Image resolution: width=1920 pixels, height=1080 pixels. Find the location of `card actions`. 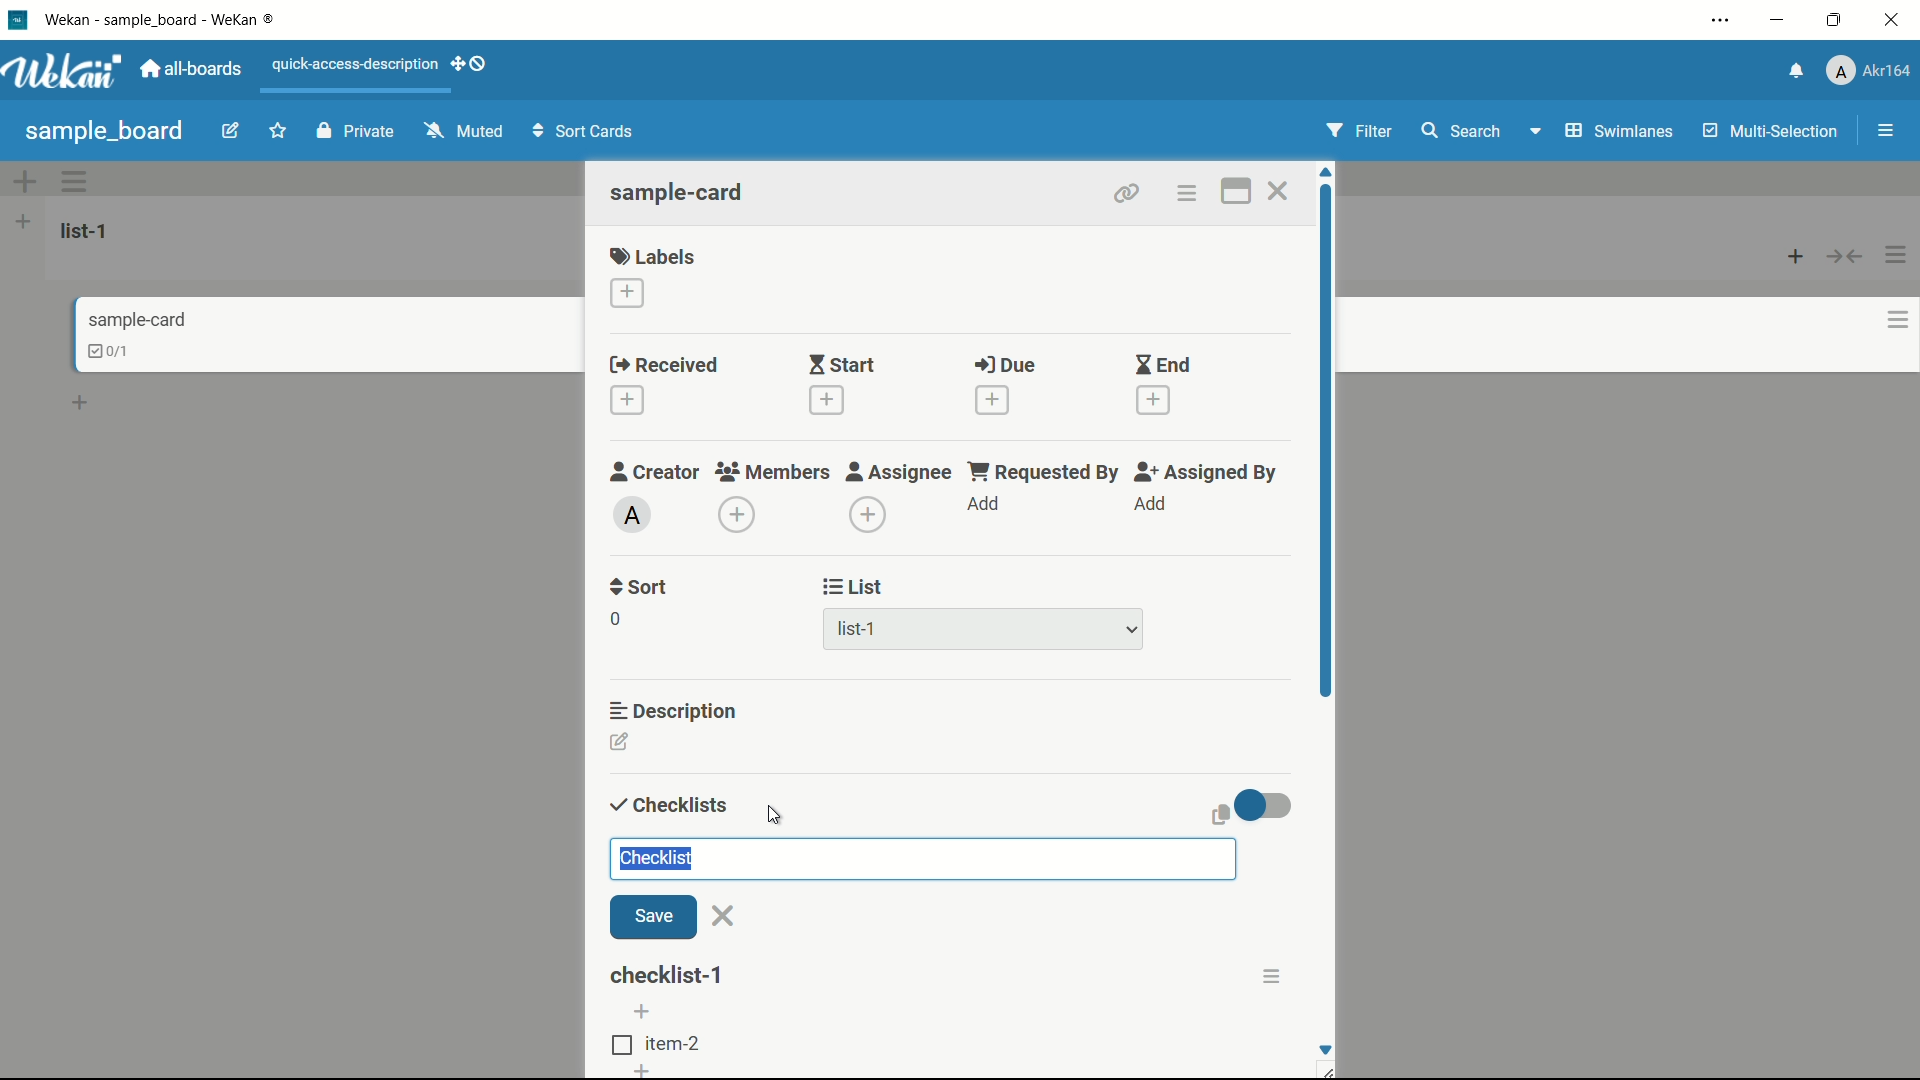

card actions is located at coordinates (1185, 194).